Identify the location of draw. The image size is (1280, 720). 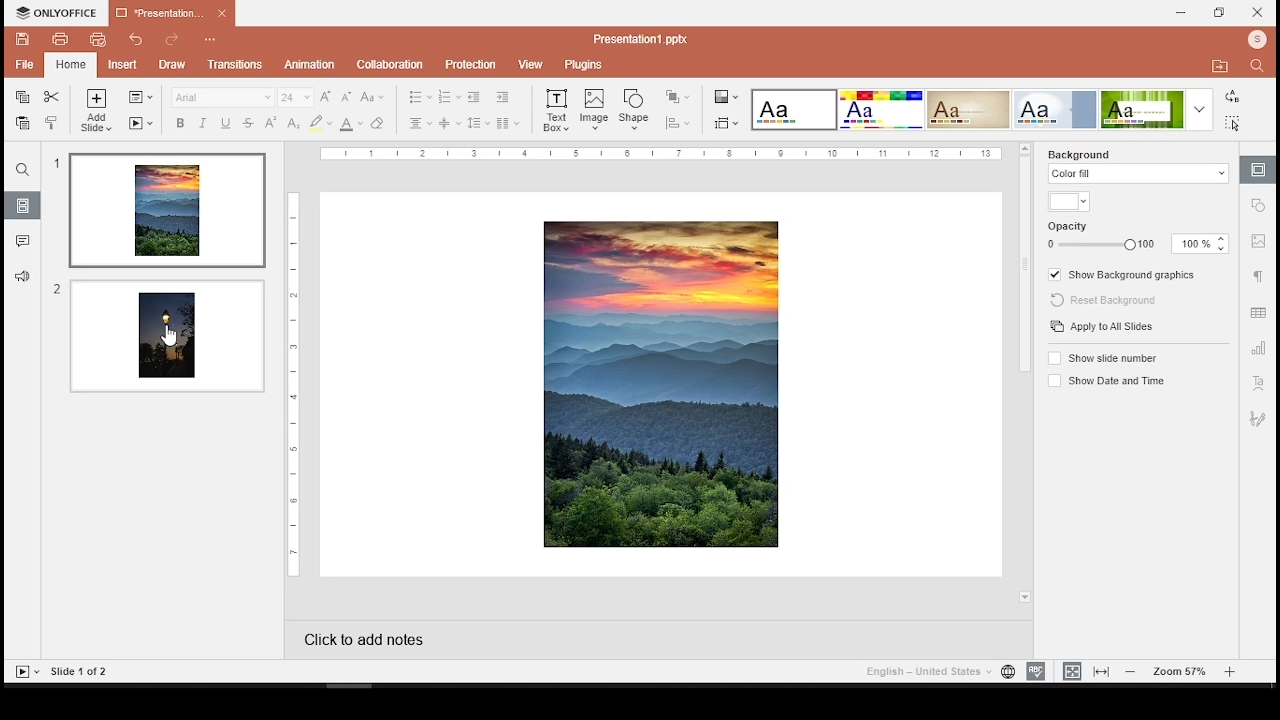
(168, 63).